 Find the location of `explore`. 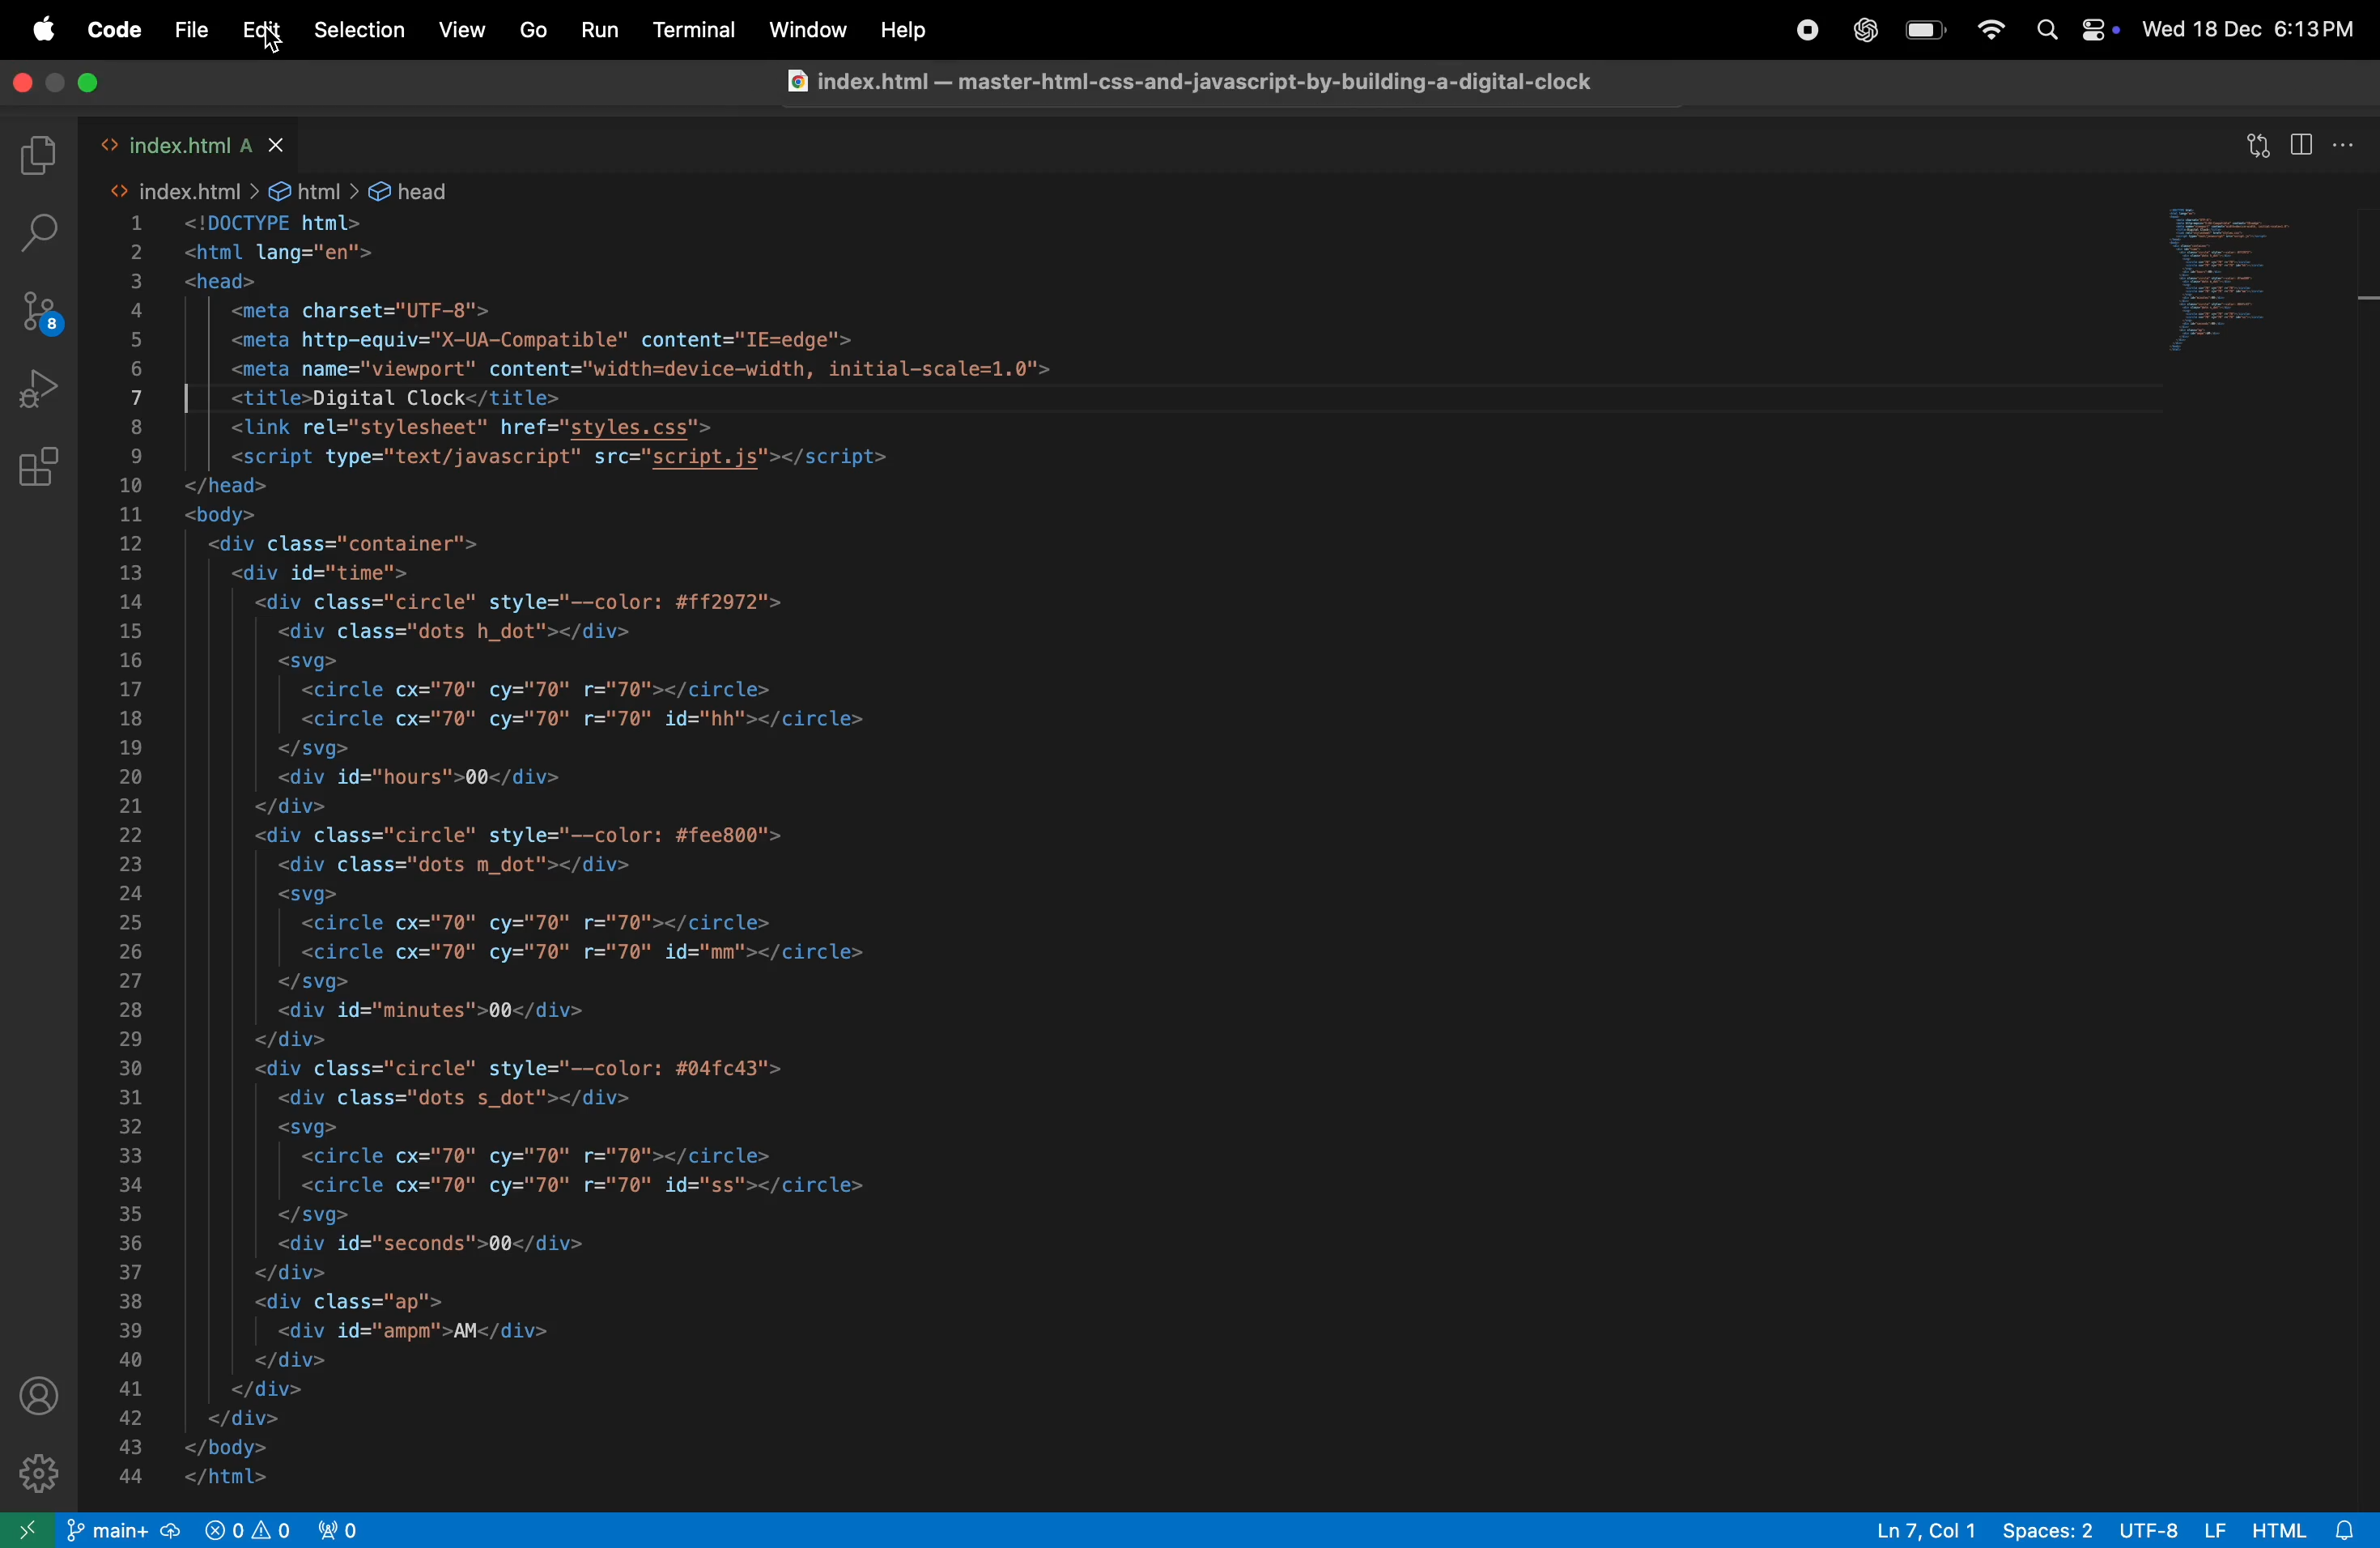

explore is located at coordinates (36, 157).